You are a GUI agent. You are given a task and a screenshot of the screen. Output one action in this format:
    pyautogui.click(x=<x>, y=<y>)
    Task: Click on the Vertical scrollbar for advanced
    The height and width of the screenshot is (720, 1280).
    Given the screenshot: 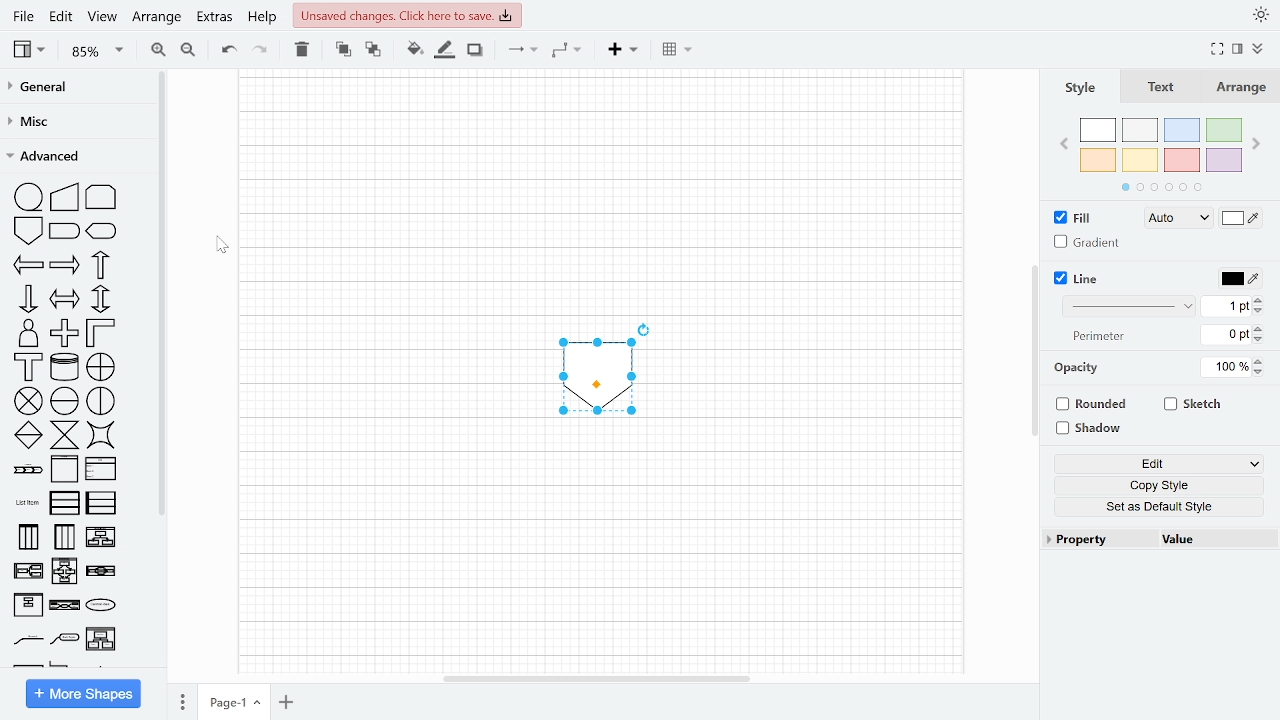 What is the action you would take?
    pyautogui.click(x=163, y=296)
    